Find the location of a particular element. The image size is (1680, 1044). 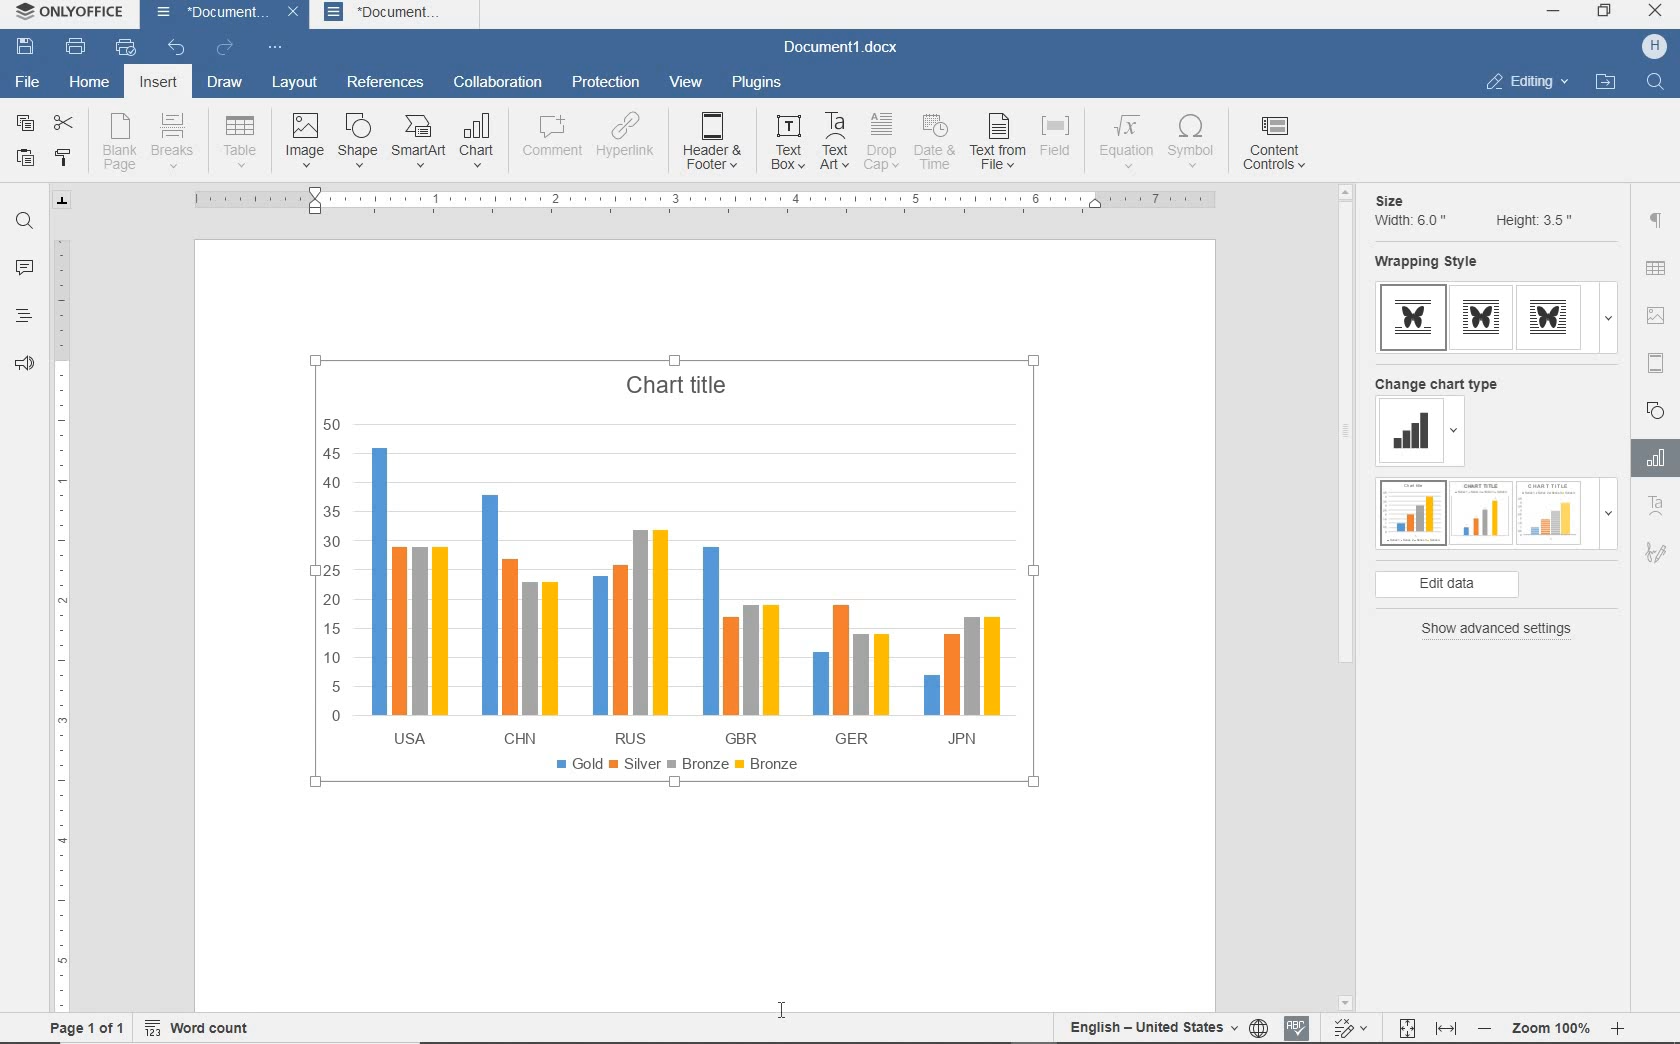

cursor is located at coordinates (788, 1005).